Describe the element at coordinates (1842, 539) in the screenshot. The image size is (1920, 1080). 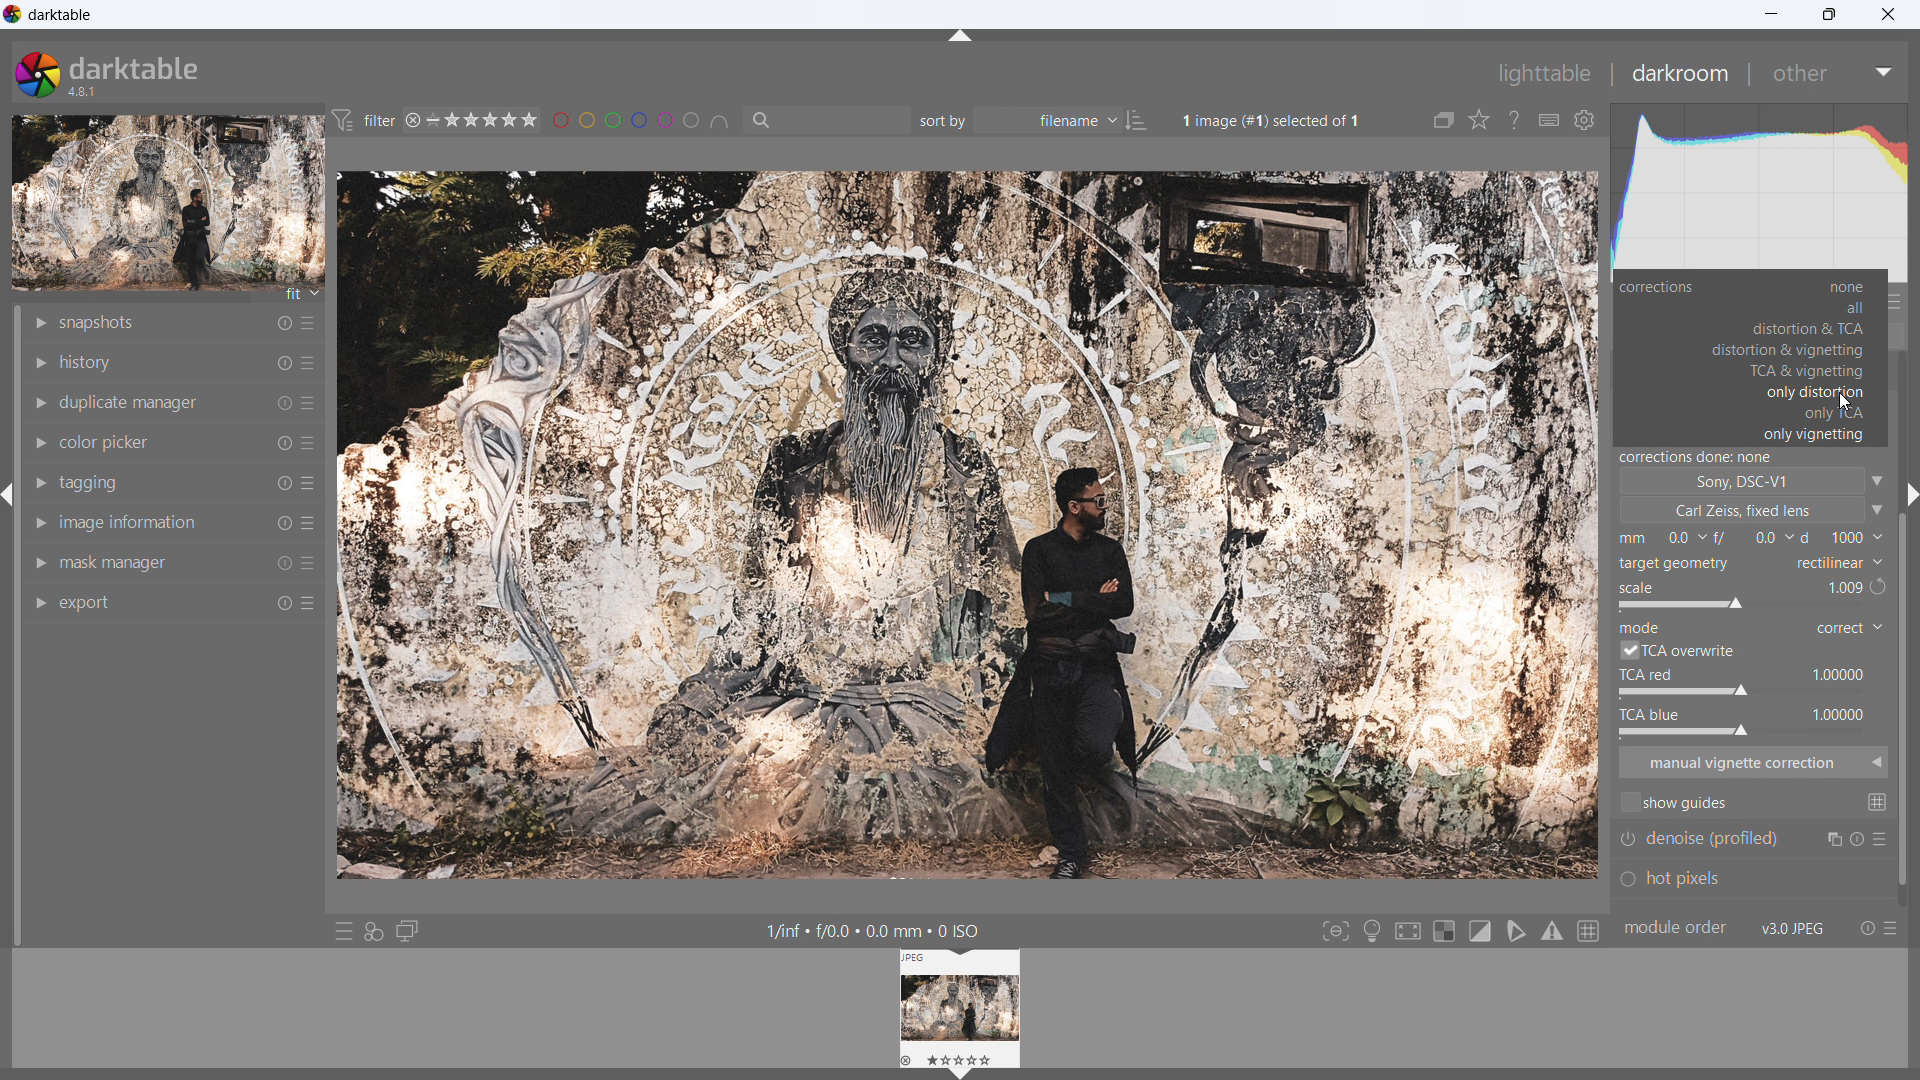
I see `f-number` at that location.